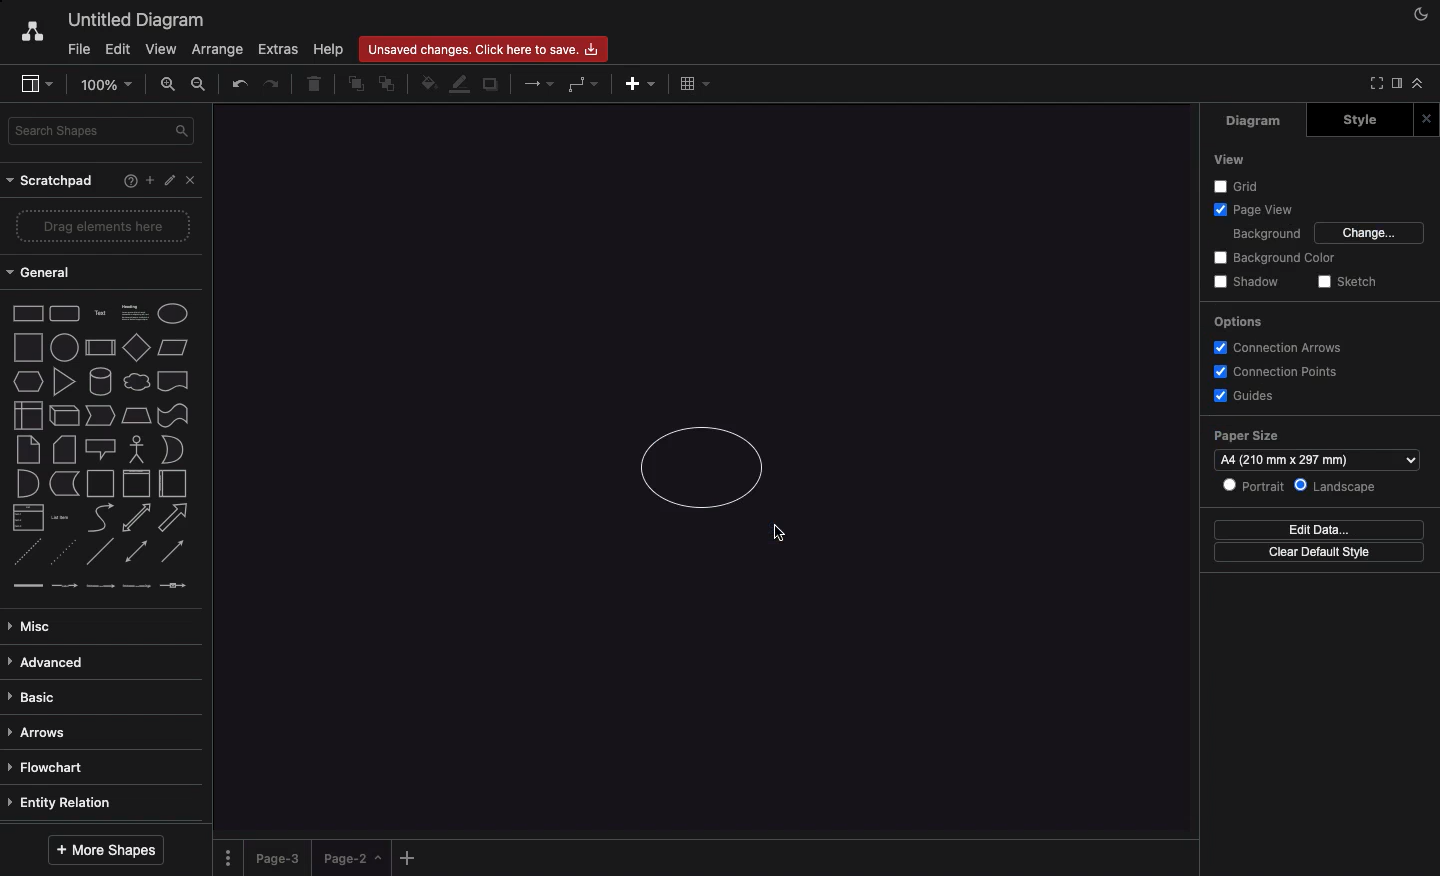 The height and width of the screenshot is (876, 1440). Describe the element at coordinates (35, 698) in the screenshot. I see `Basic` at that location.